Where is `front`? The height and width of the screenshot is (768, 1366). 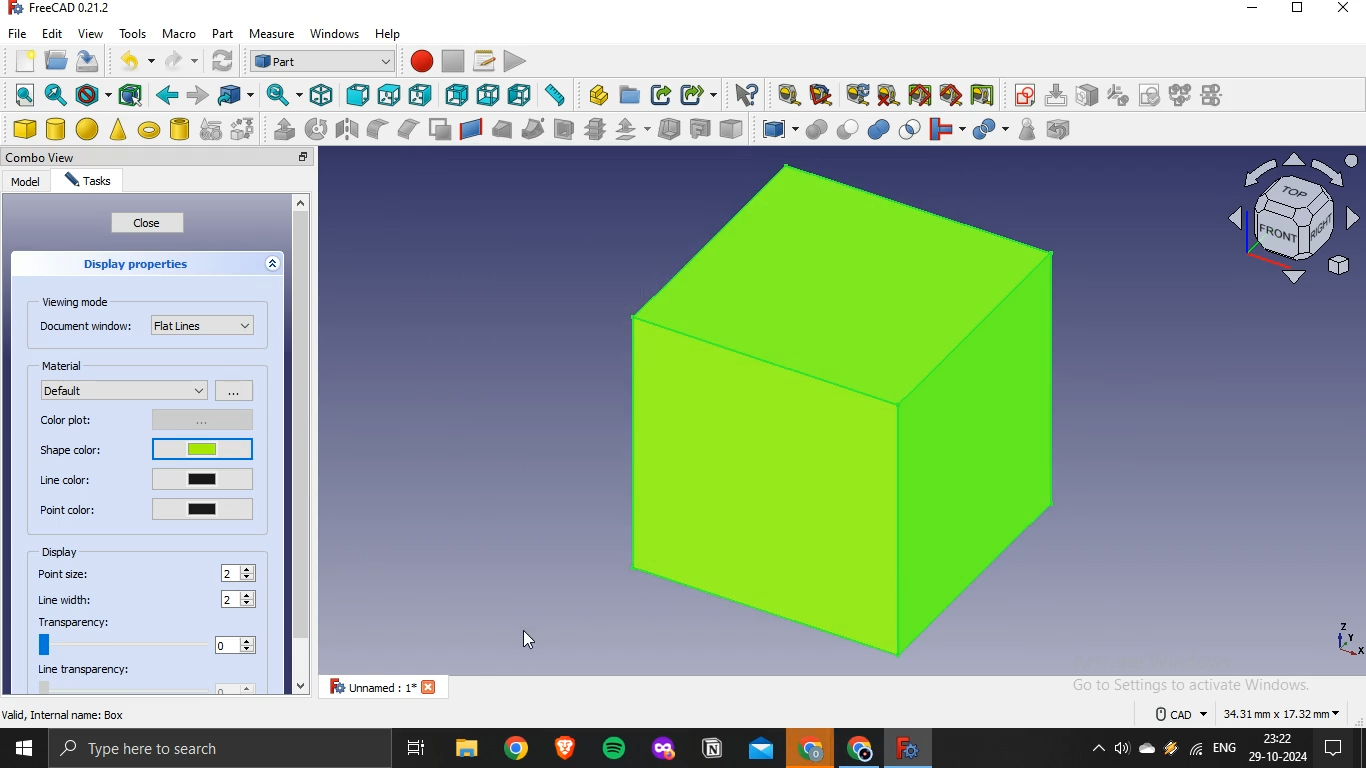
front is located at coordinates (357, 95).